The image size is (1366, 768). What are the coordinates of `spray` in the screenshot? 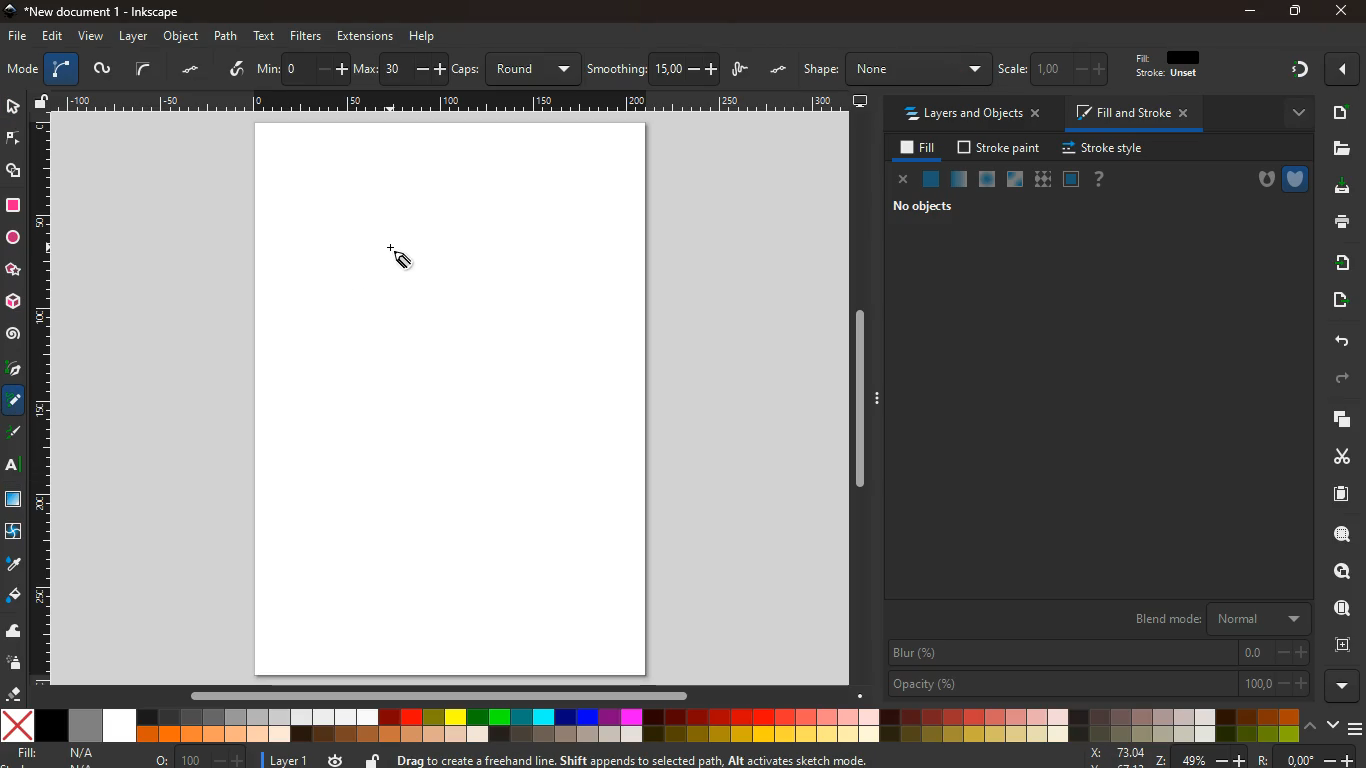 It's located at (15, 664).